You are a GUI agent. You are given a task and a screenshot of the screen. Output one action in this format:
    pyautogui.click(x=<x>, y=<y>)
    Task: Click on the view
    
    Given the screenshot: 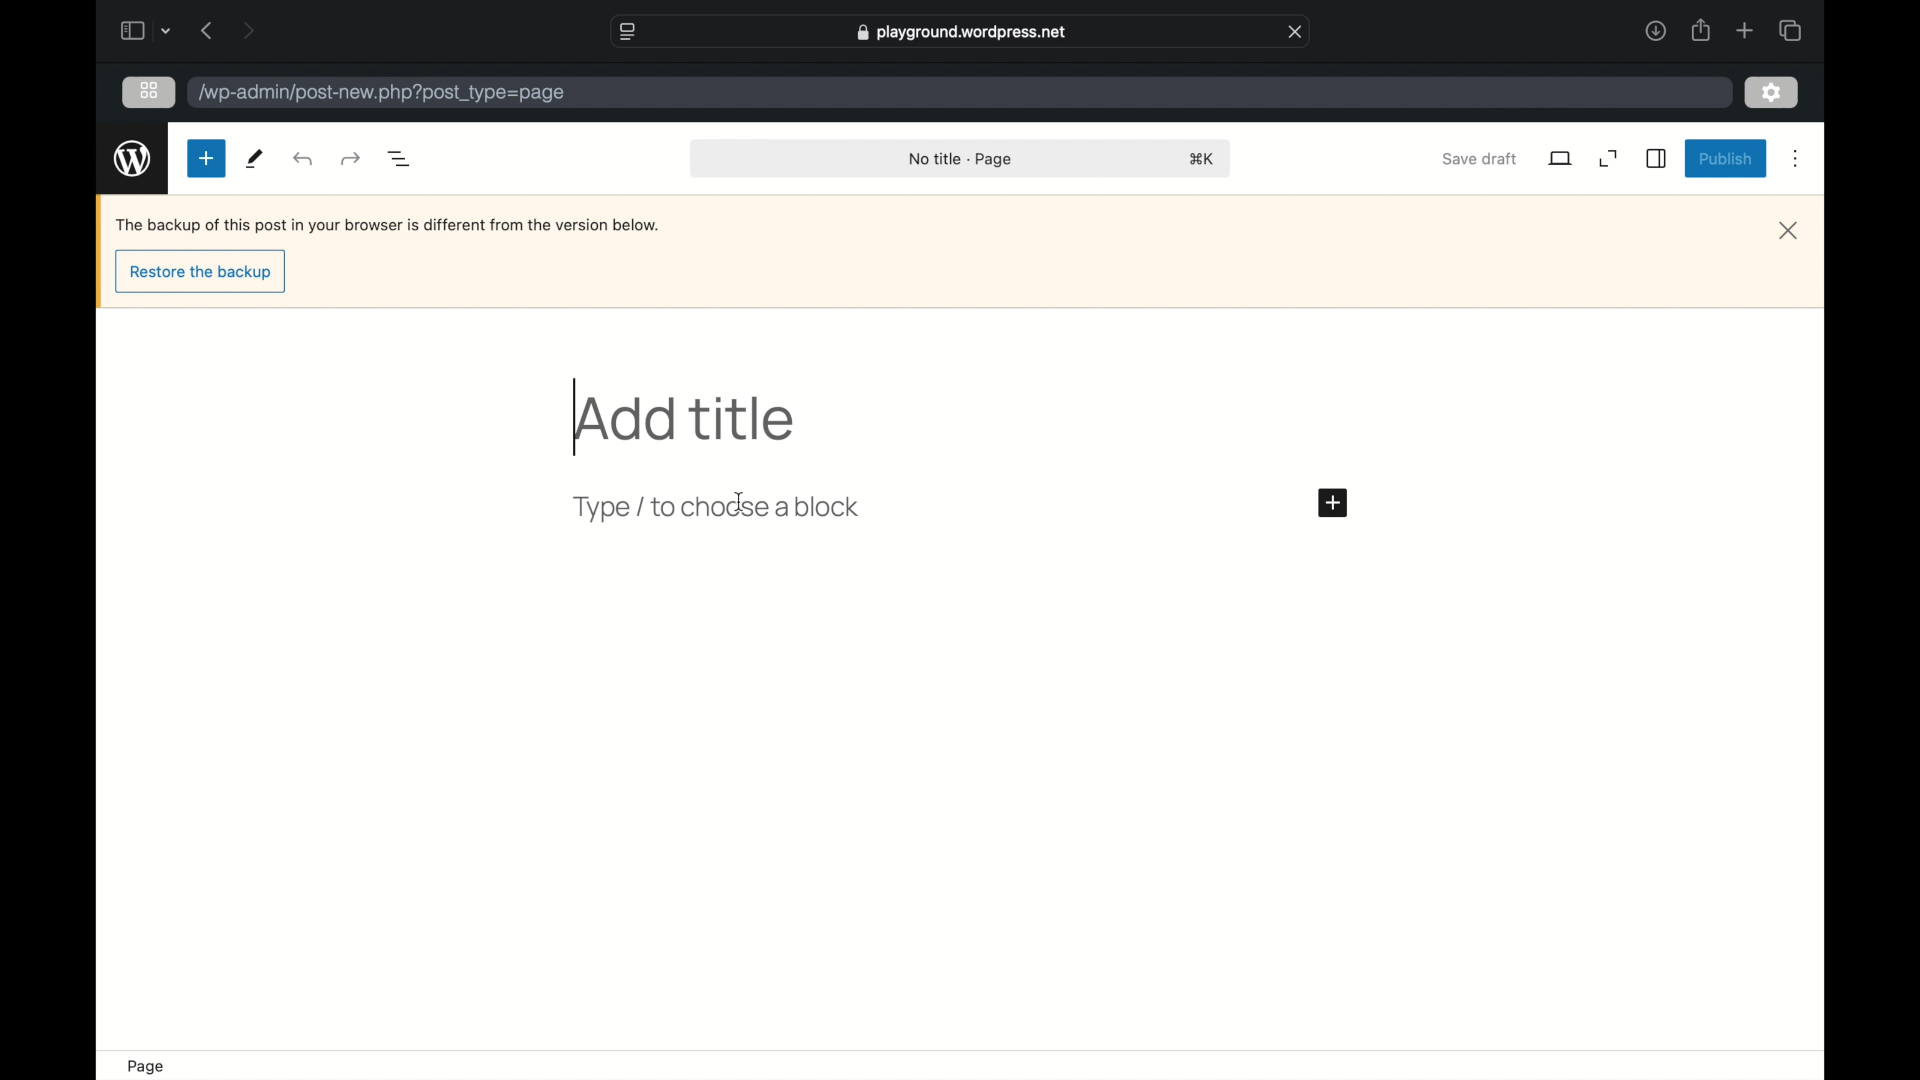 What is the action you would take?
    pyautogui.click(x=1561, y=158)
    